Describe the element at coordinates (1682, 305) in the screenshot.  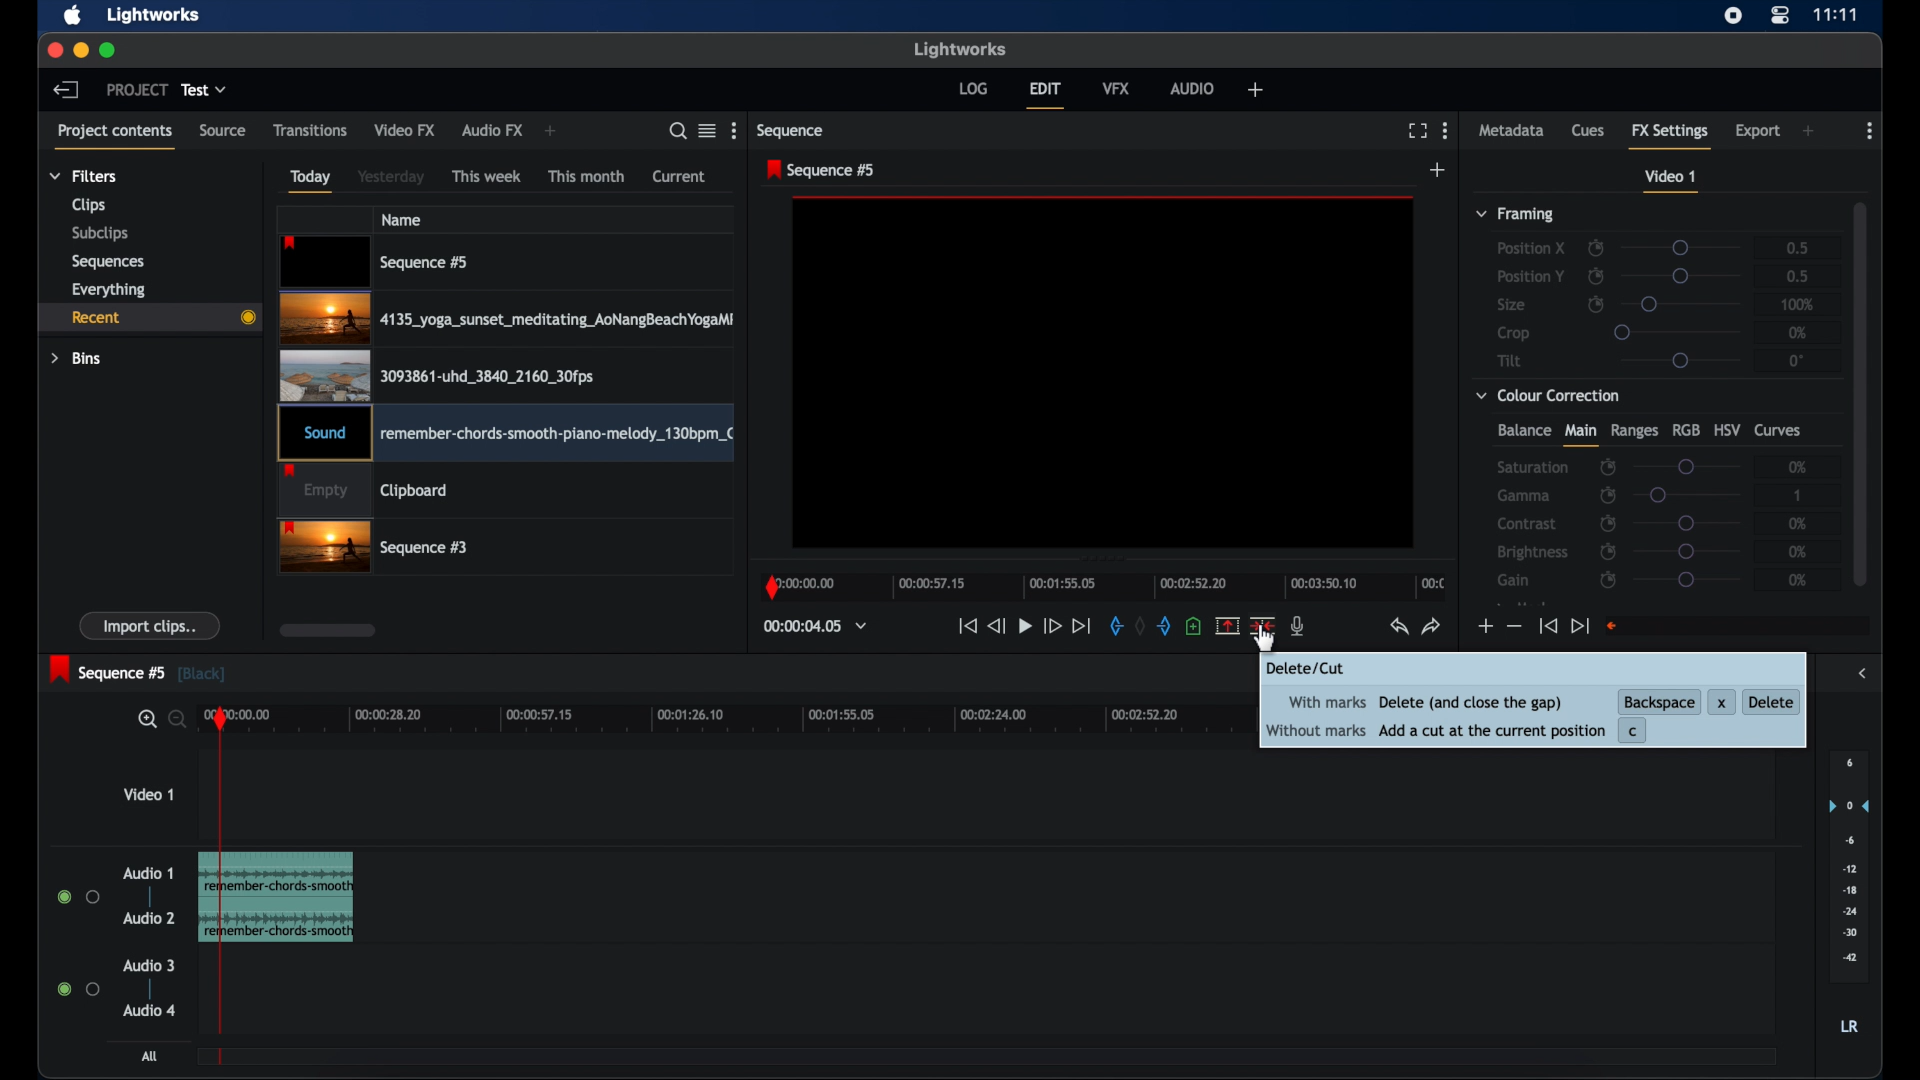
I see `slider` at that location.